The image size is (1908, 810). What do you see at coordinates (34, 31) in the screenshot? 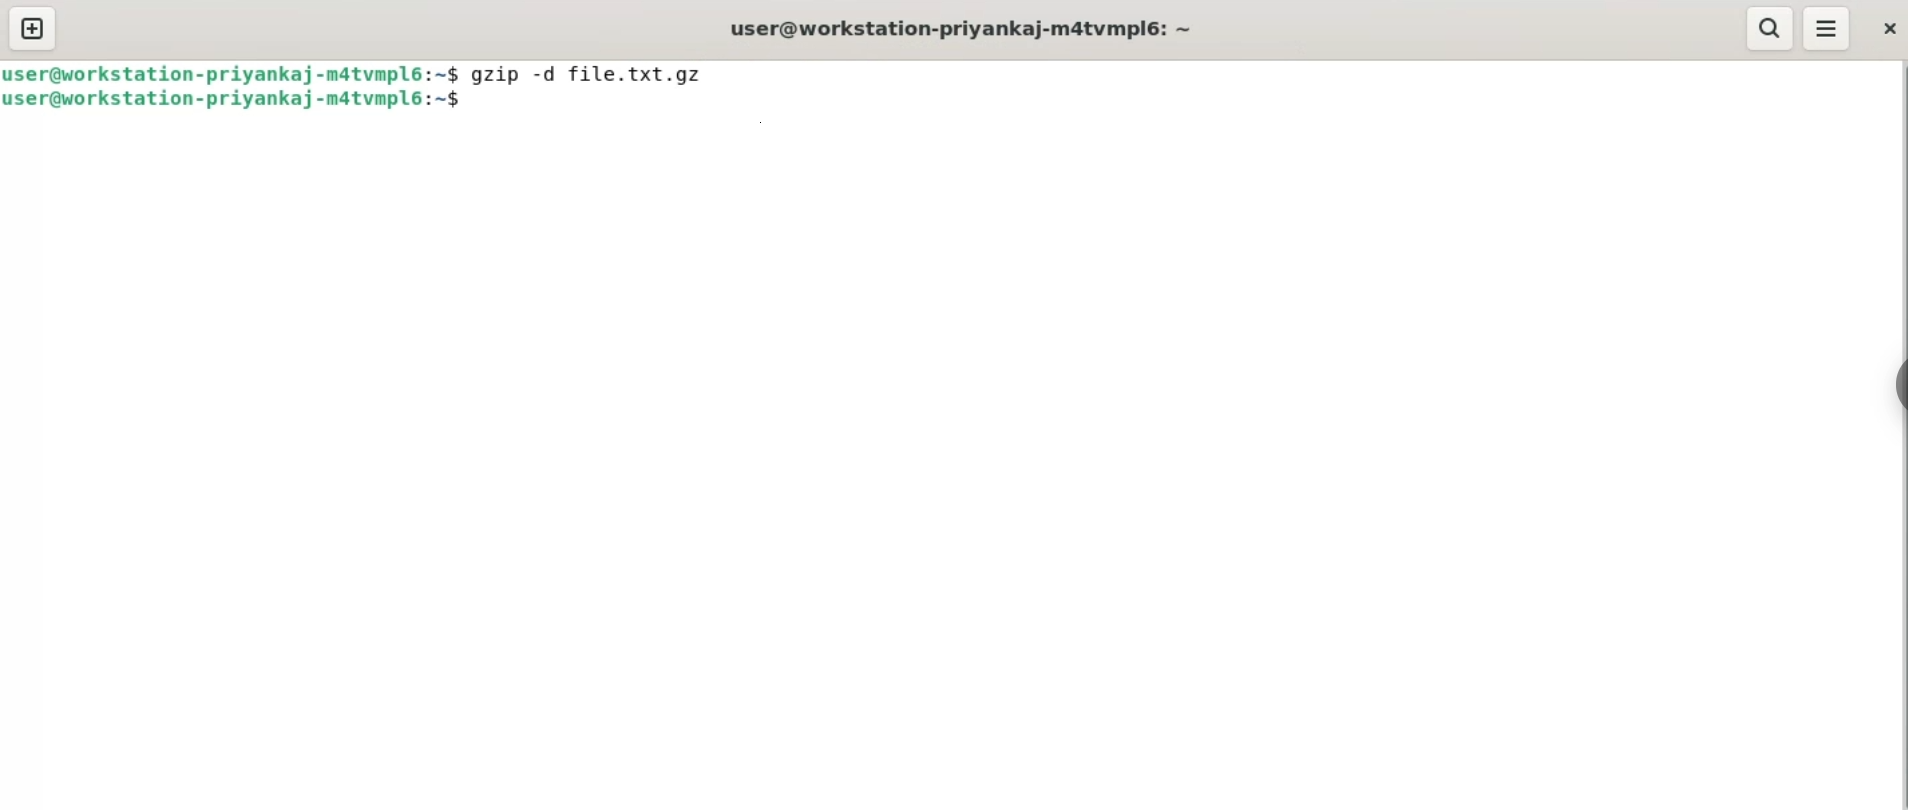
I see `new tab` at bounding box center [34, 31].